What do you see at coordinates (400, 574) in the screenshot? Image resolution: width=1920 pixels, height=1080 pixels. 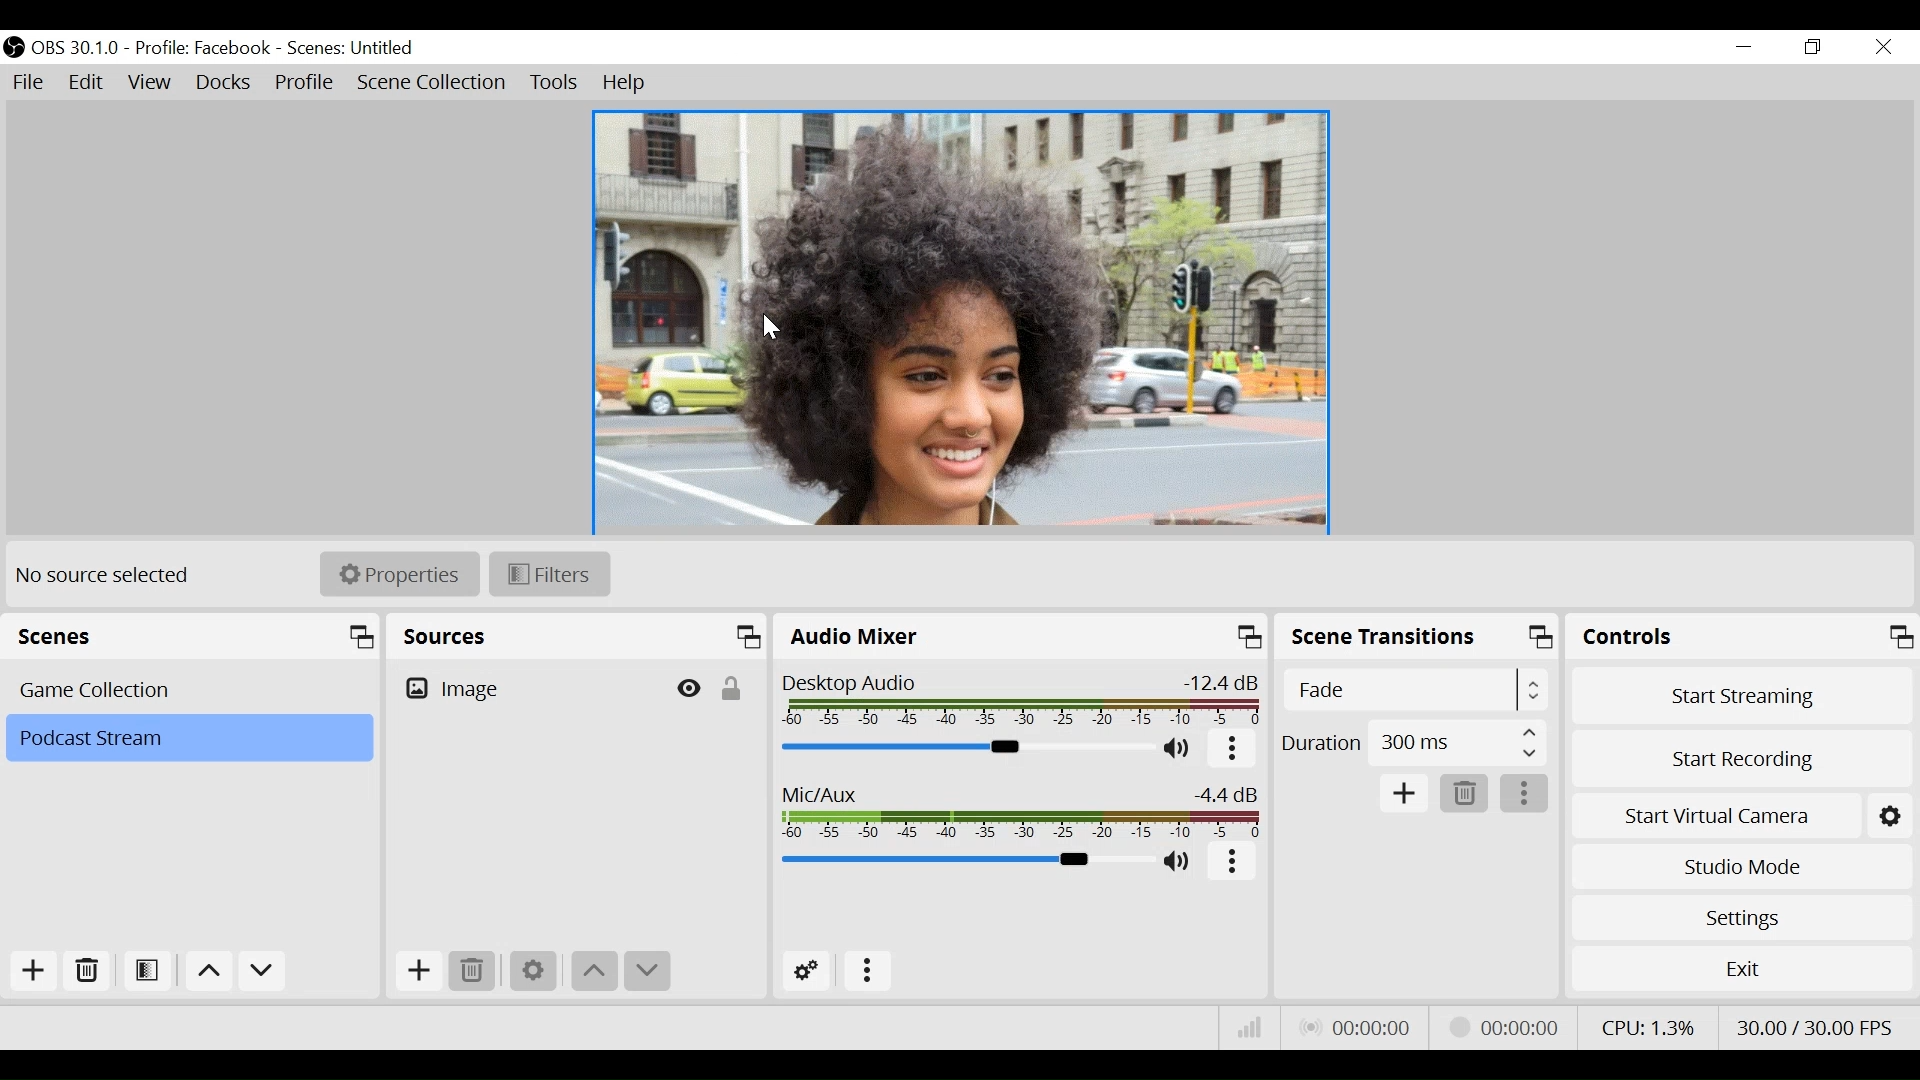 I see `Properties` at bounding box center [400, 574].